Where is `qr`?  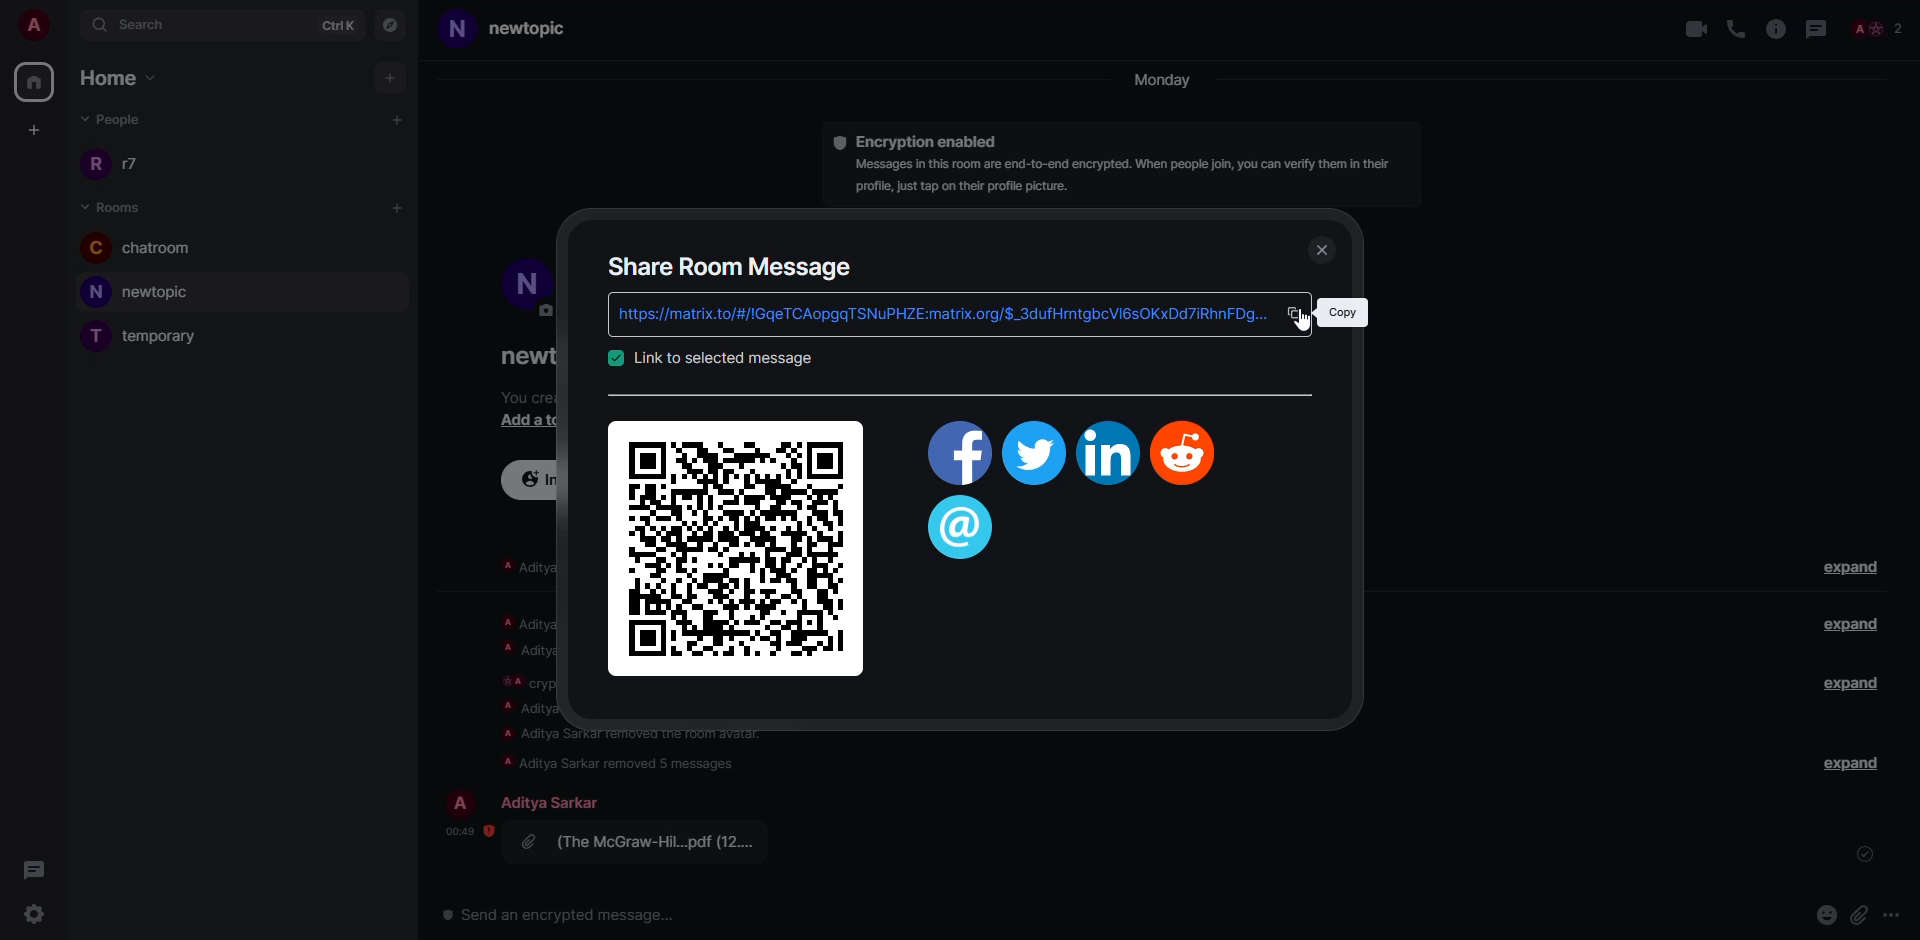
qr is located at coordinates (738, 546).